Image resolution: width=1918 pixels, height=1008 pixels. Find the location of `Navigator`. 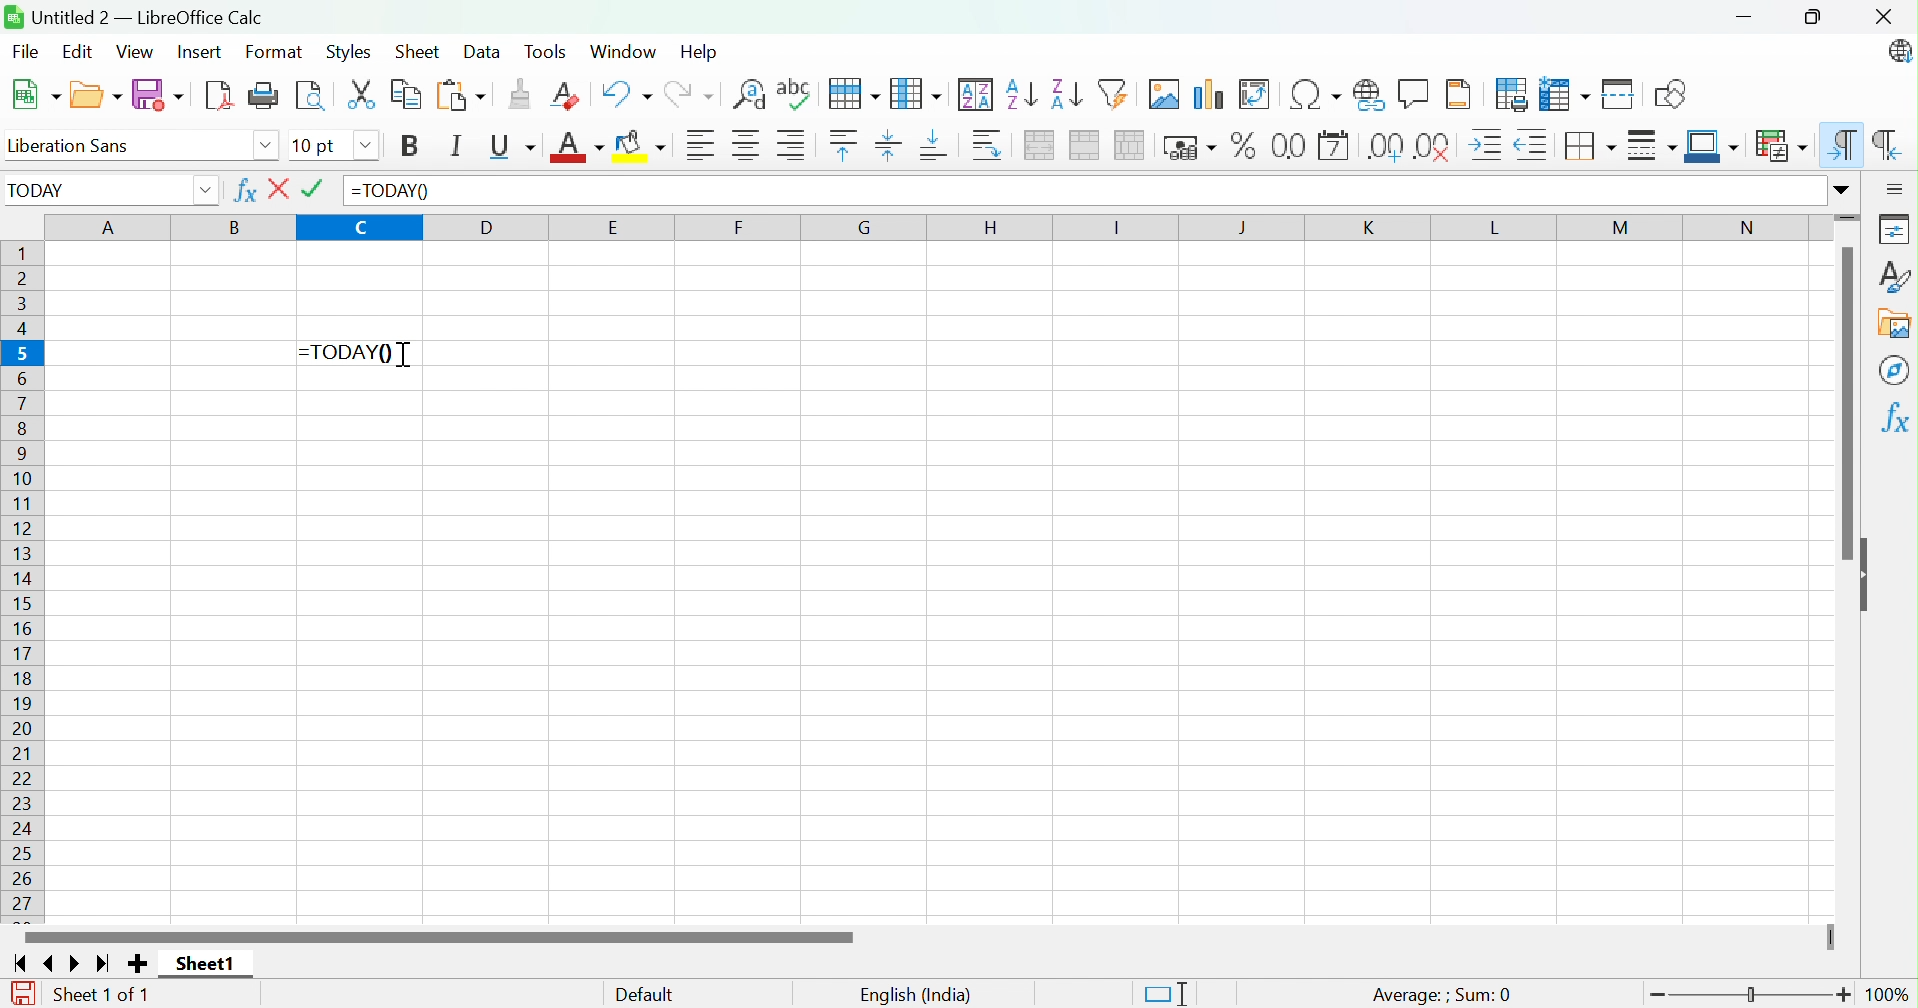

Navigator is located at coordinates (1895, 370).